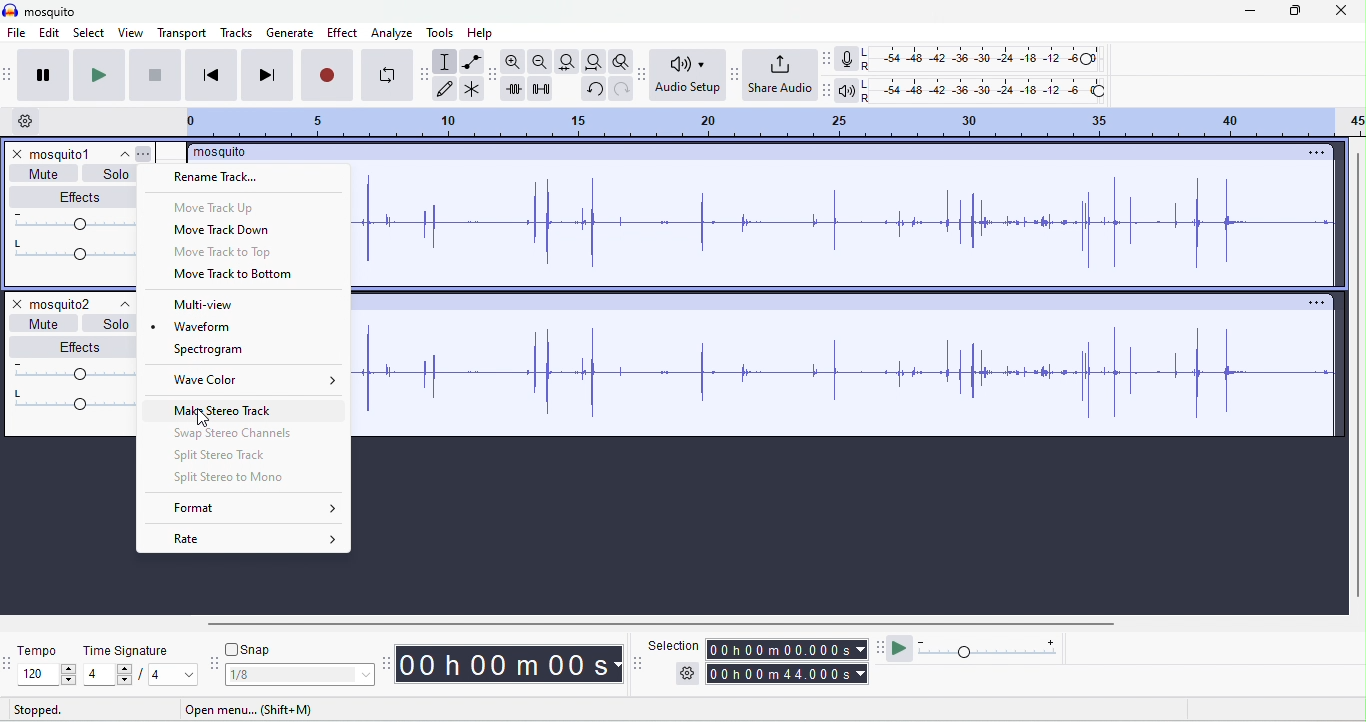 This screenshot has height=722, width=1366. Describe the element at coordinates (36, 709) in the screenshot. I see `stopped` at that location.